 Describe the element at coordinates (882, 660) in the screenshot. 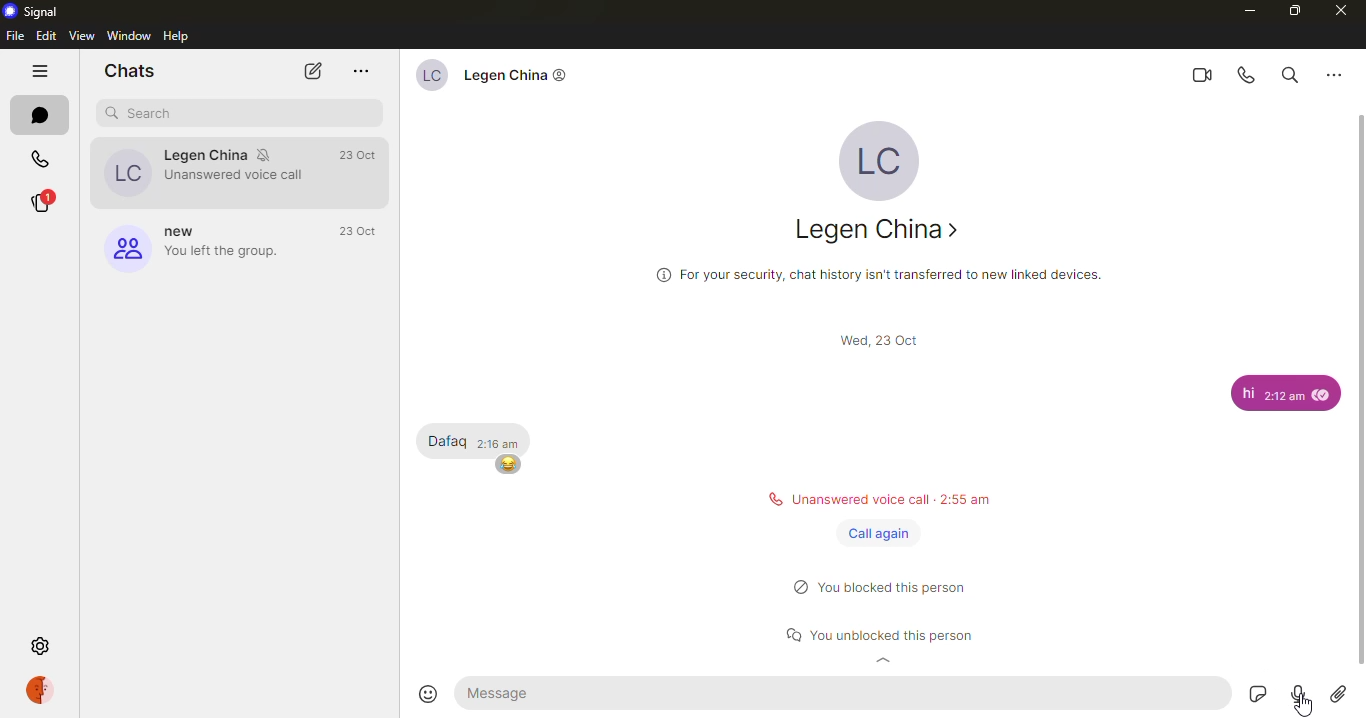

I see `expand` at that location.